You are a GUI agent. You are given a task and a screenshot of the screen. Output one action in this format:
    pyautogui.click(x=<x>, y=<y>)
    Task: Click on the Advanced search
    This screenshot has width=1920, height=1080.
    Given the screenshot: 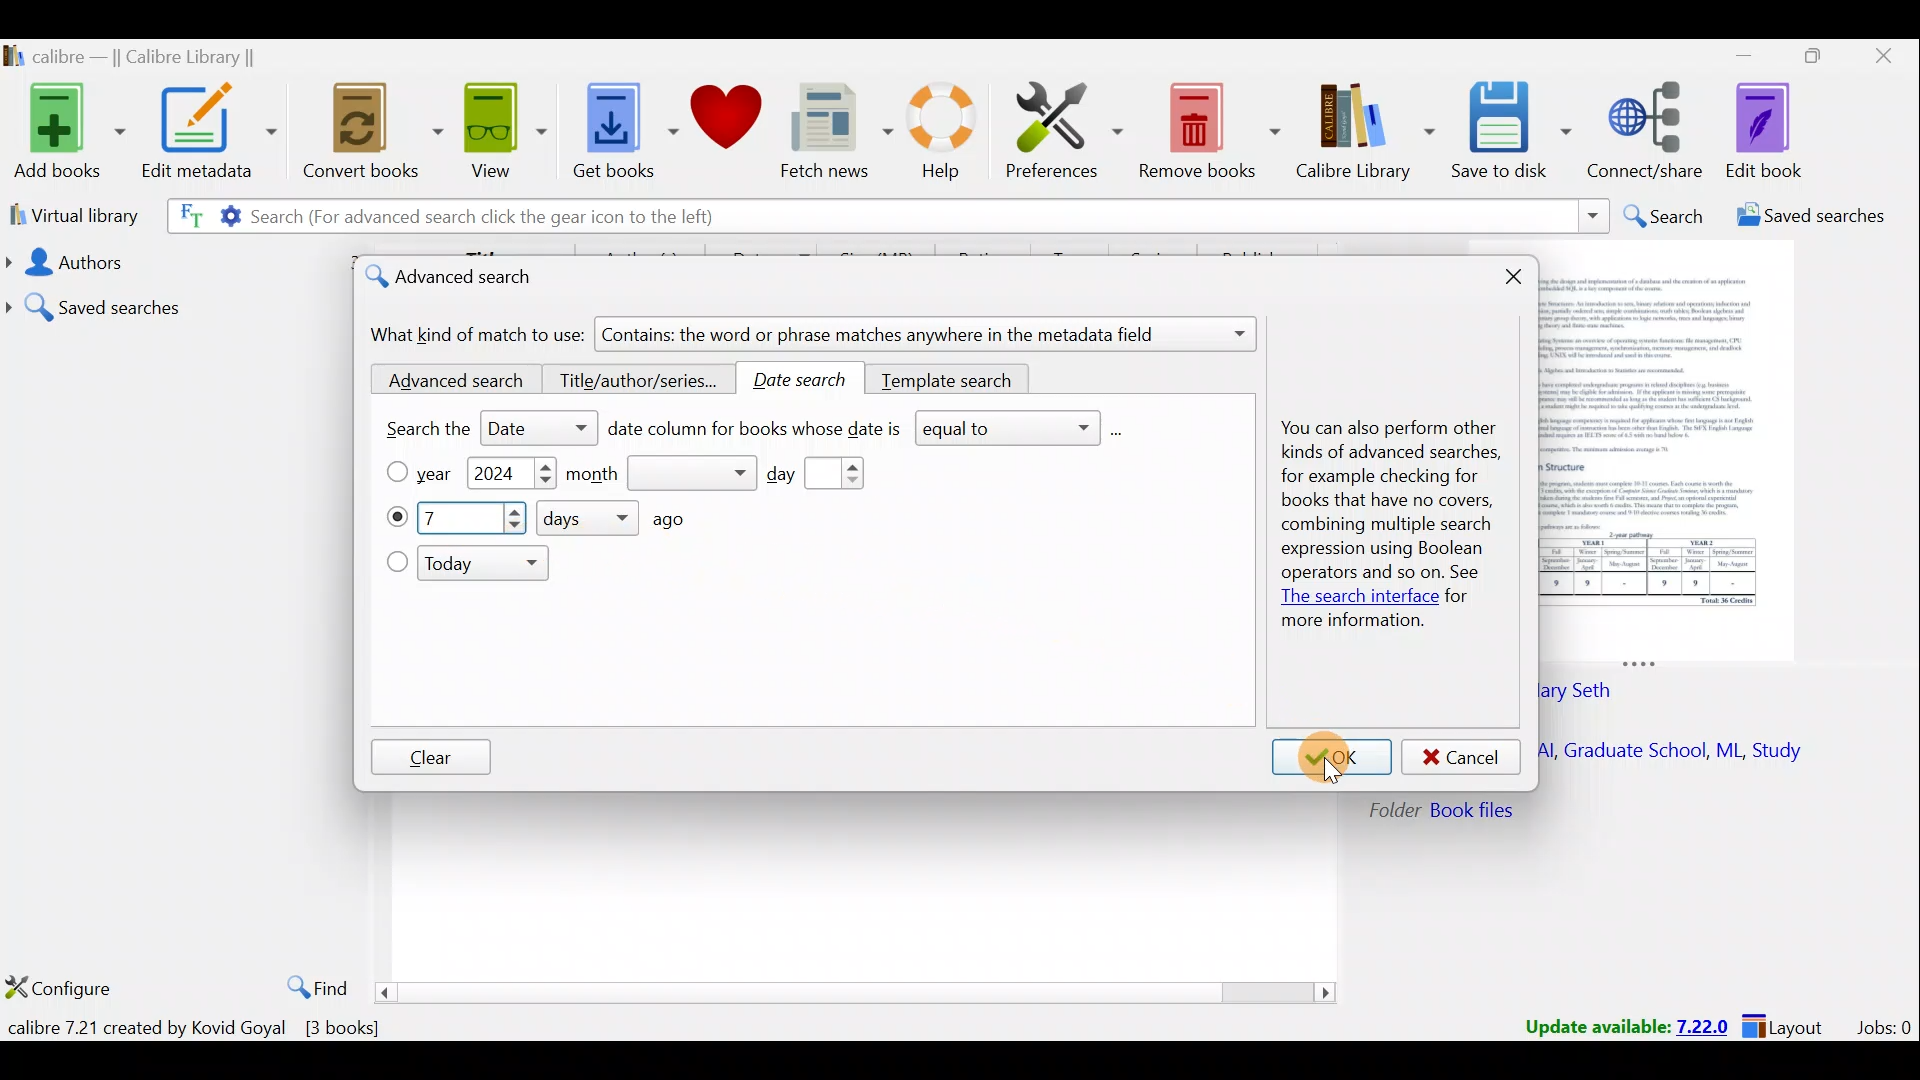 What is the action you would take?
    pyautogui.click(x=448, y=381)
    